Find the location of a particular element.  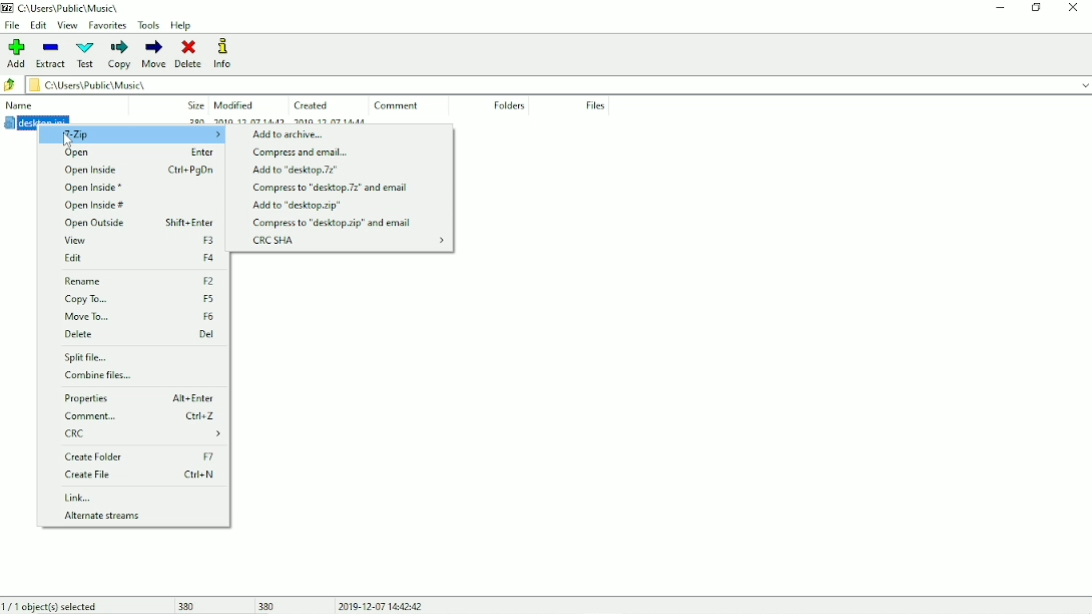

1/1 object(s) selected is located at coordinates (52, 606).